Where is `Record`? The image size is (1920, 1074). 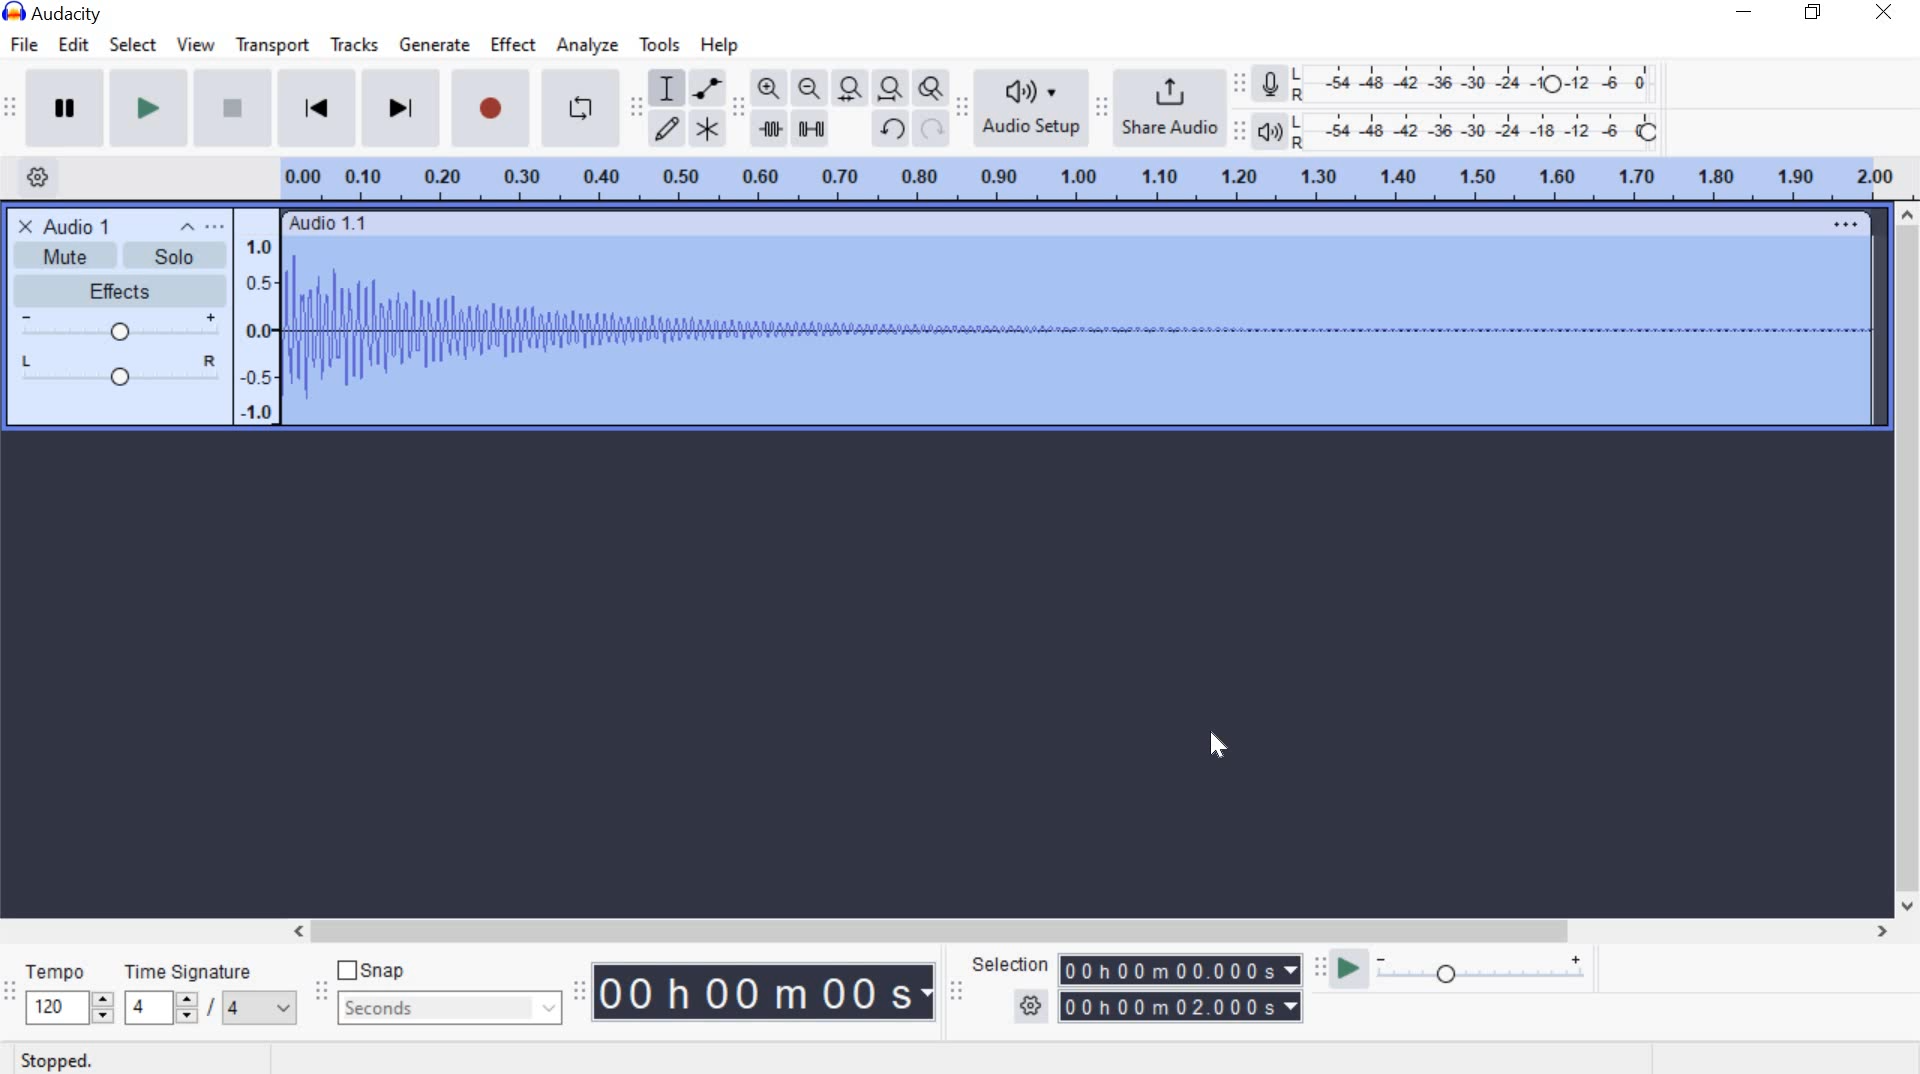
Record is located at coordinates (492, 108).